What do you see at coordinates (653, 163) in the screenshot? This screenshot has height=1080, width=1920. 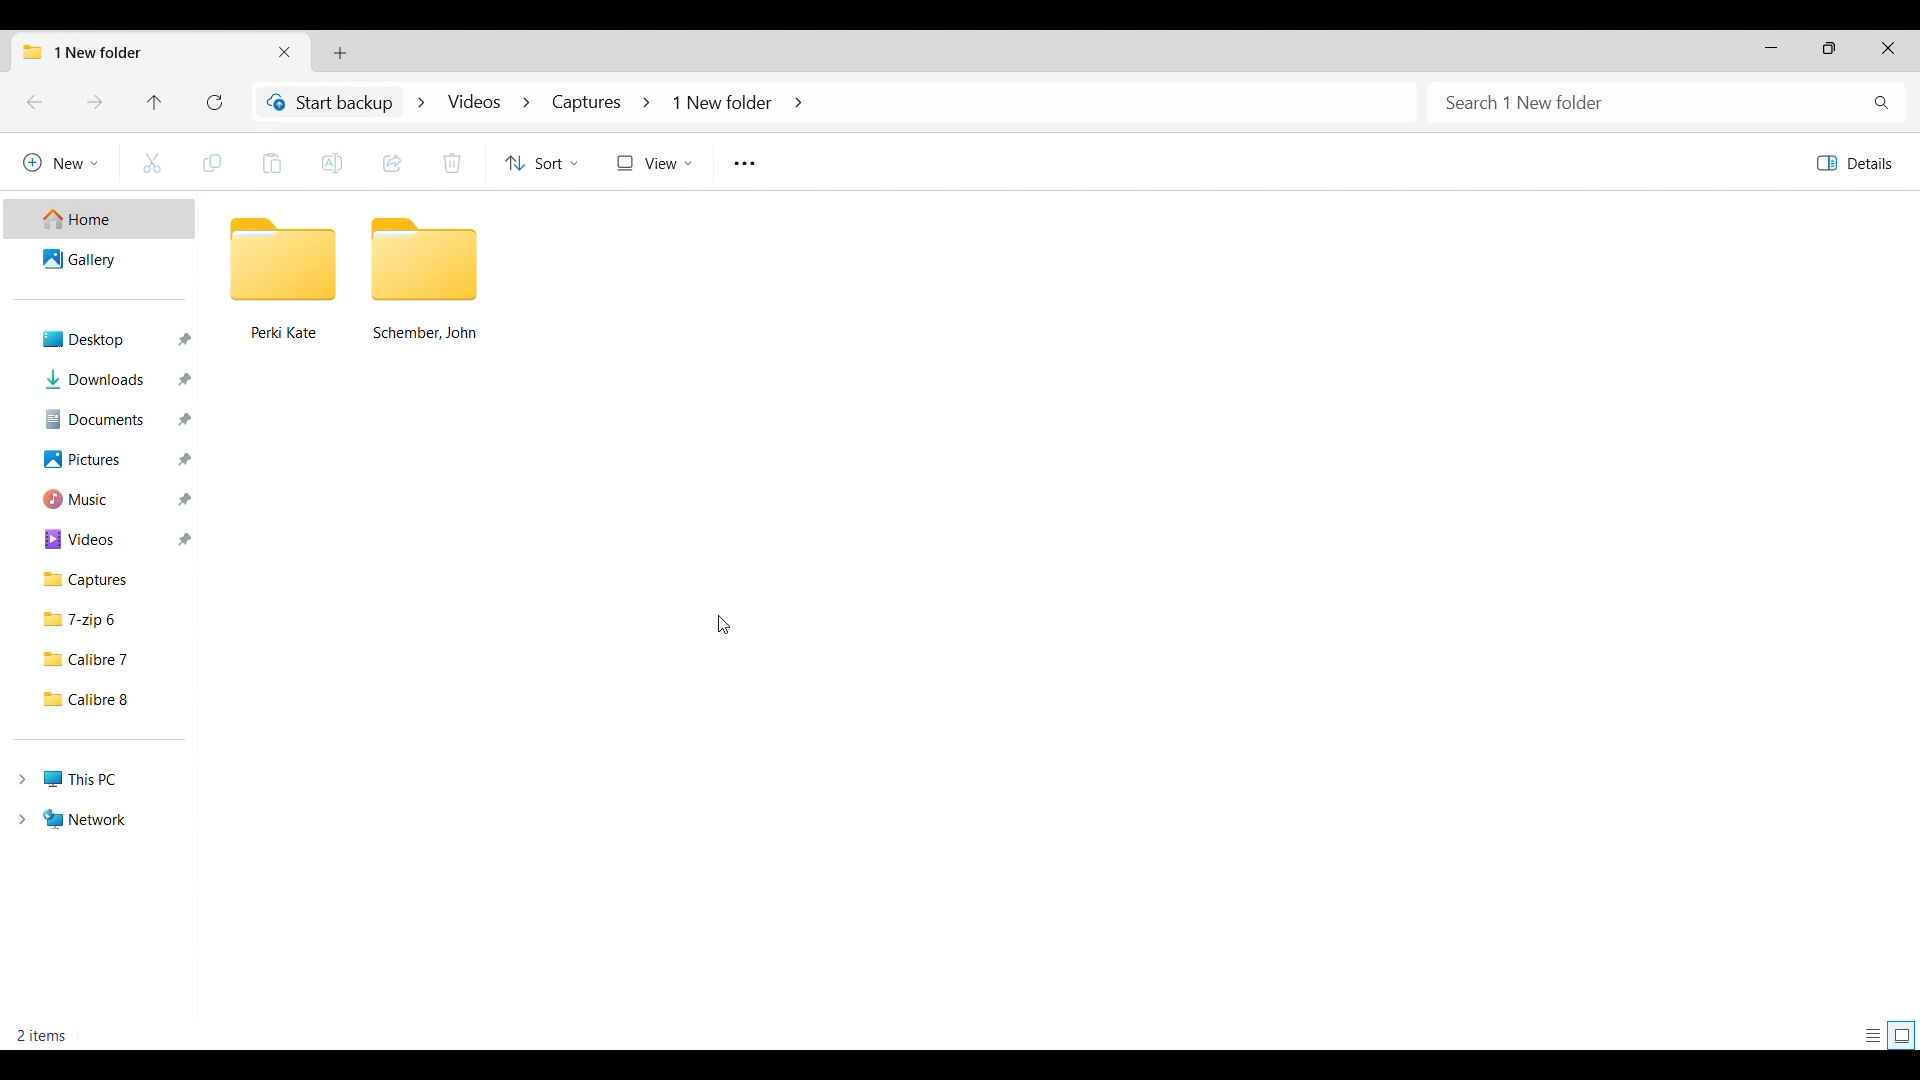 I see `View options` at bounding box center [653, 163].